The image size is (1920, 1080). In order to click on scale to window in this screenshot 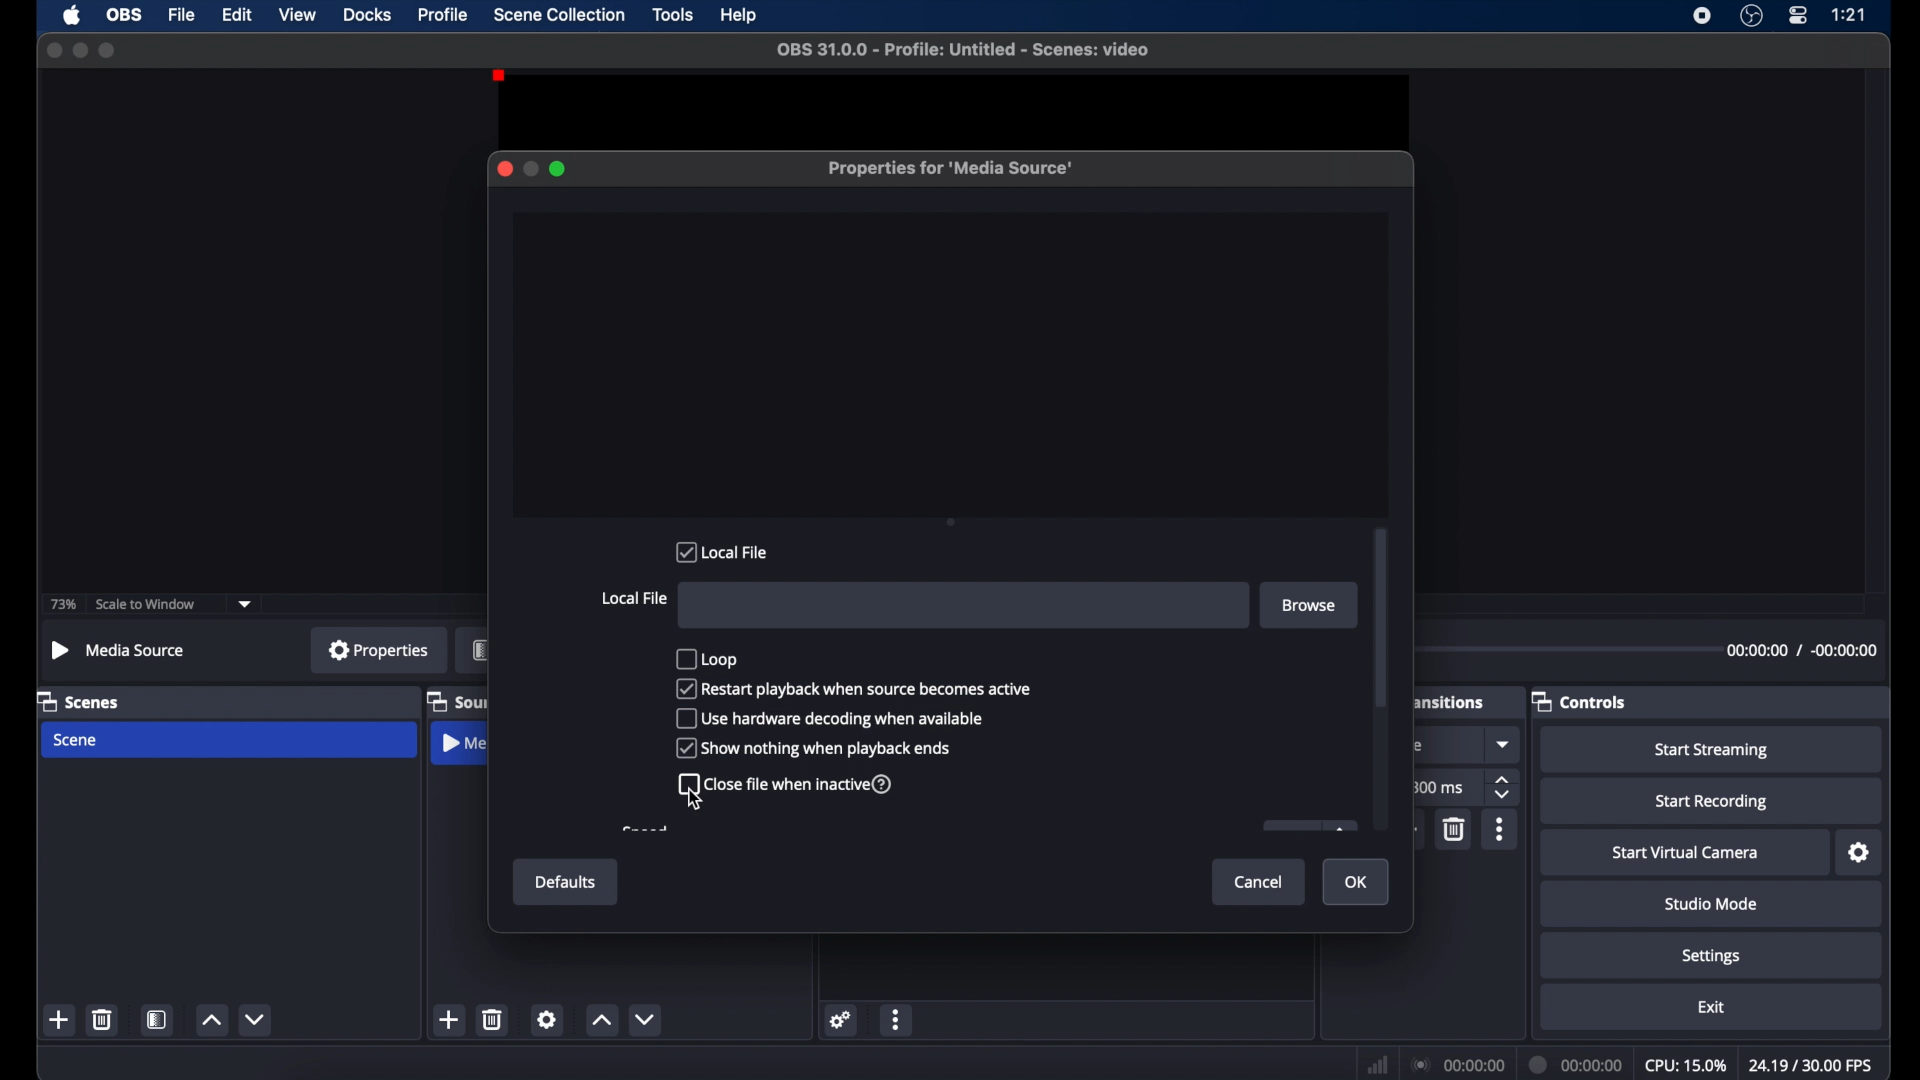, I will do `click(145, 604)`.